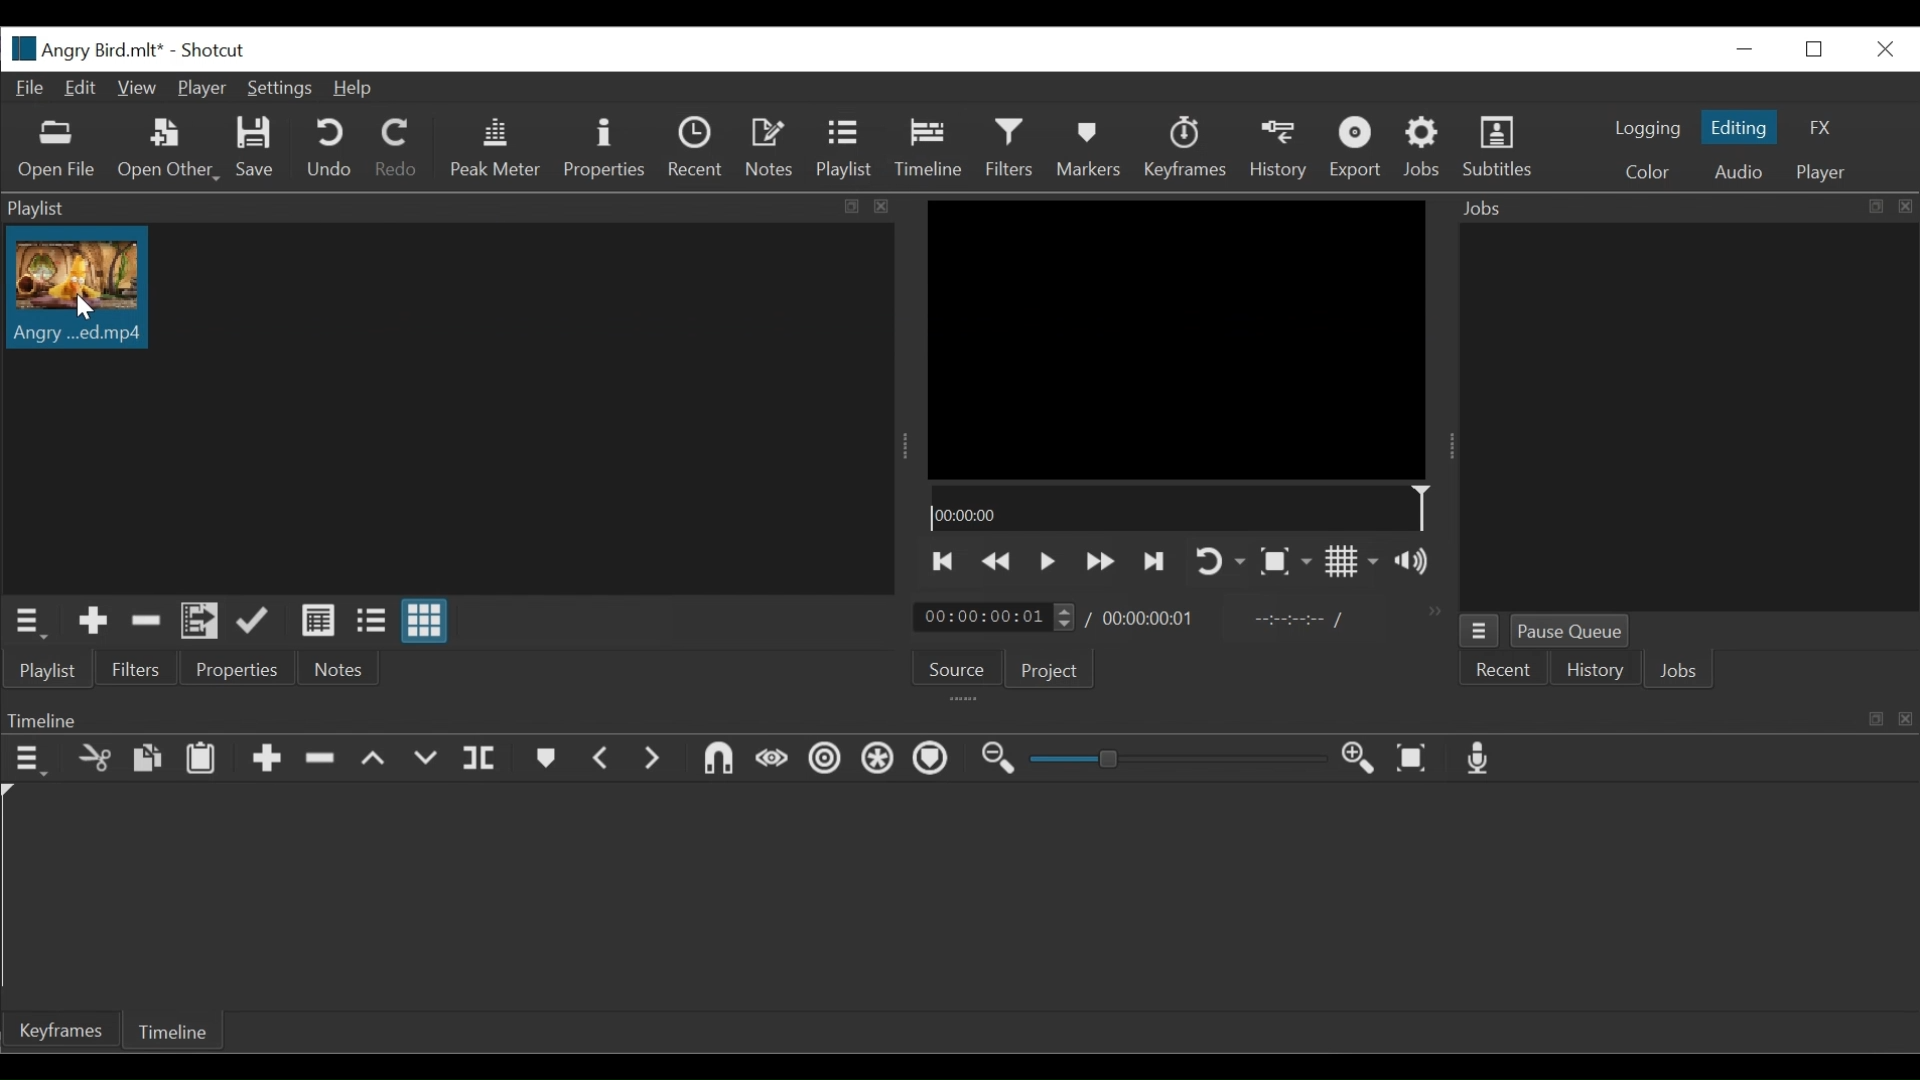 The image size is (1920, 1080). I want to click on Source, so click(958, 665).